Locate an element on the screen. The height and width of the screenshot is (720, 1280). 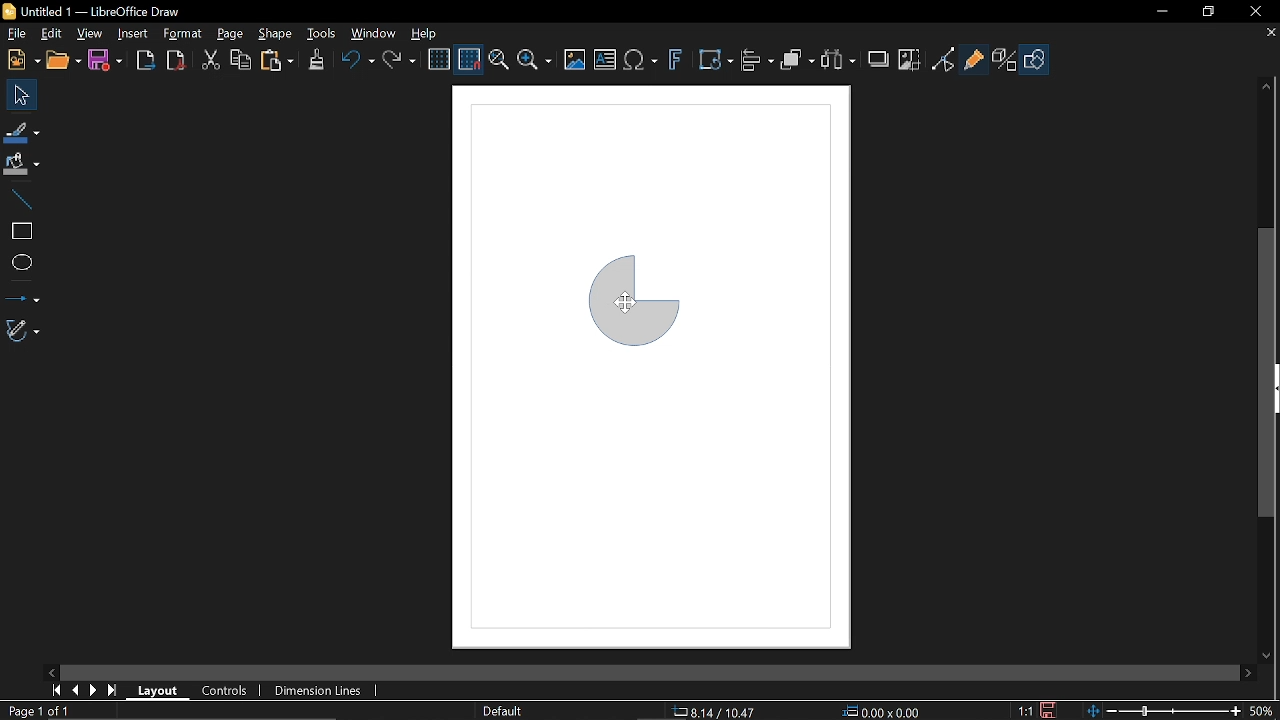
Display grid is located at coordinates (439, 60).